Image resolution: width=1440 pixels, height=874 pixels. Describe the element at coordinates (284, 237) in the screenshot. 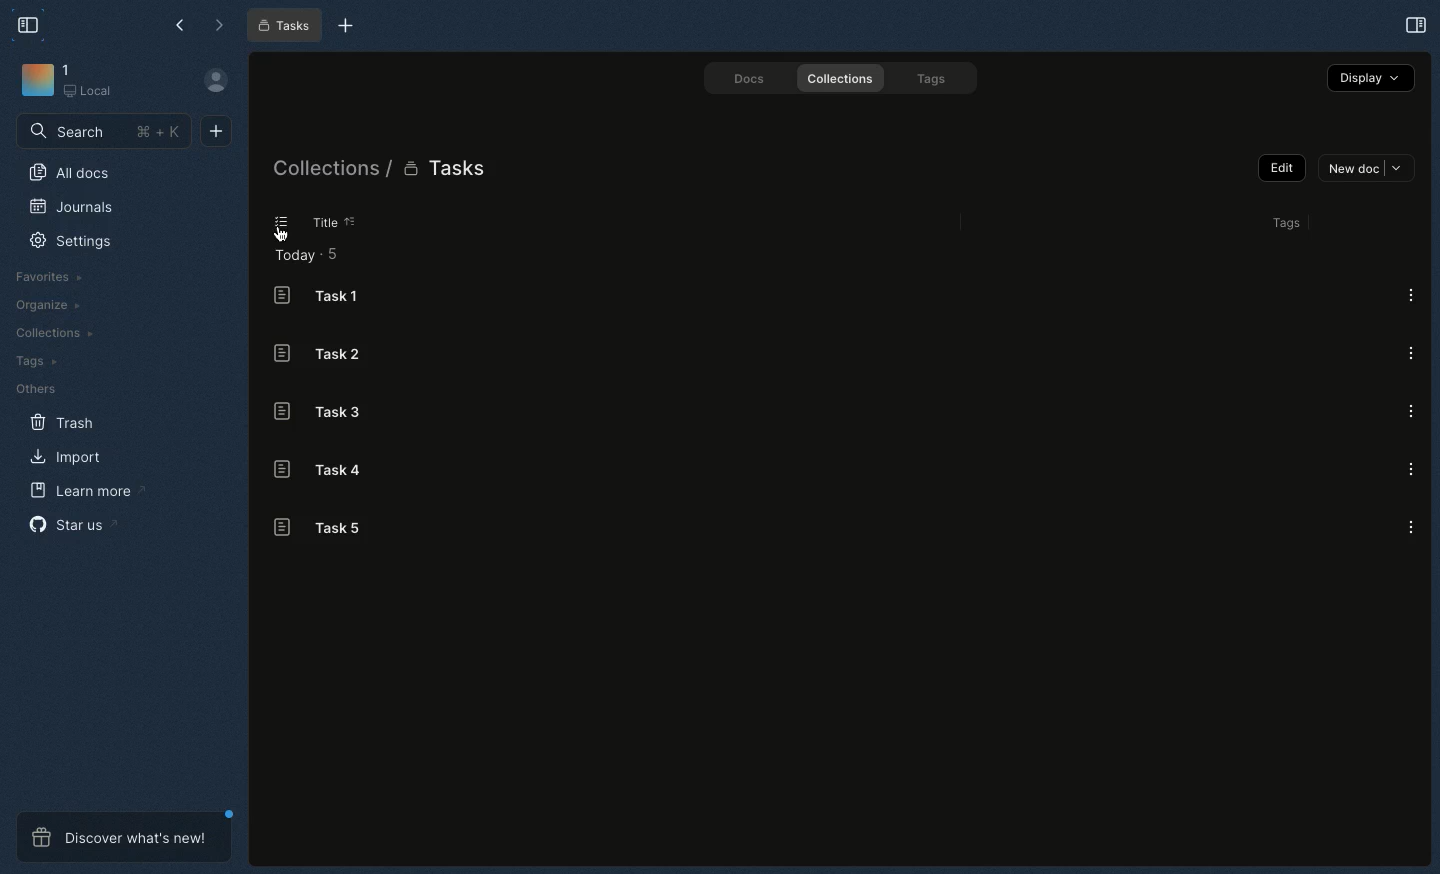

I see `cursor` at that location.